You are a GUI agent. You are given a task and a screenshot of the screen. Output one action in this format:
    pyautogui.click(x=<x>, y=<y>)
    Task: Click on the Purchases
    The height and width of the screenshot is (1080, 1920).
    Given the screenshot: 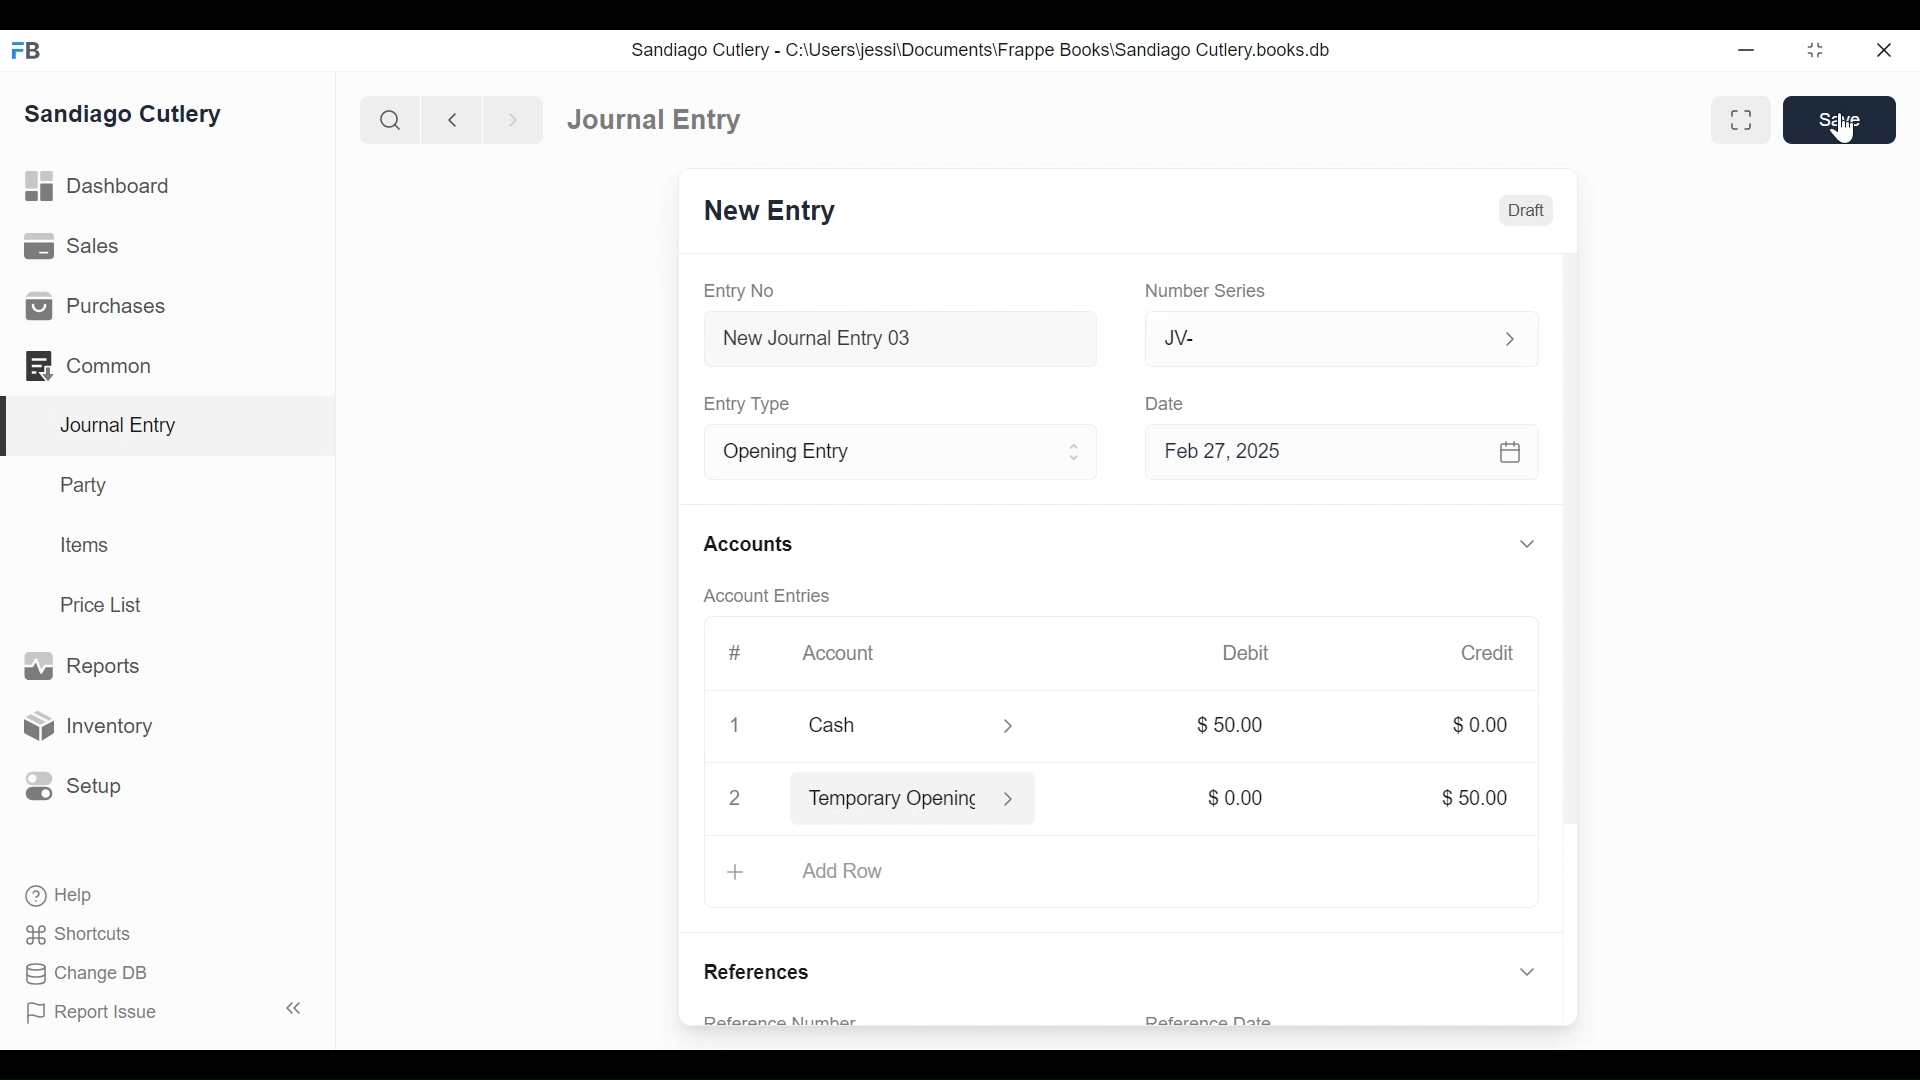 What is the action you would take?
    pyautogui.click(x=99, y=306)
    